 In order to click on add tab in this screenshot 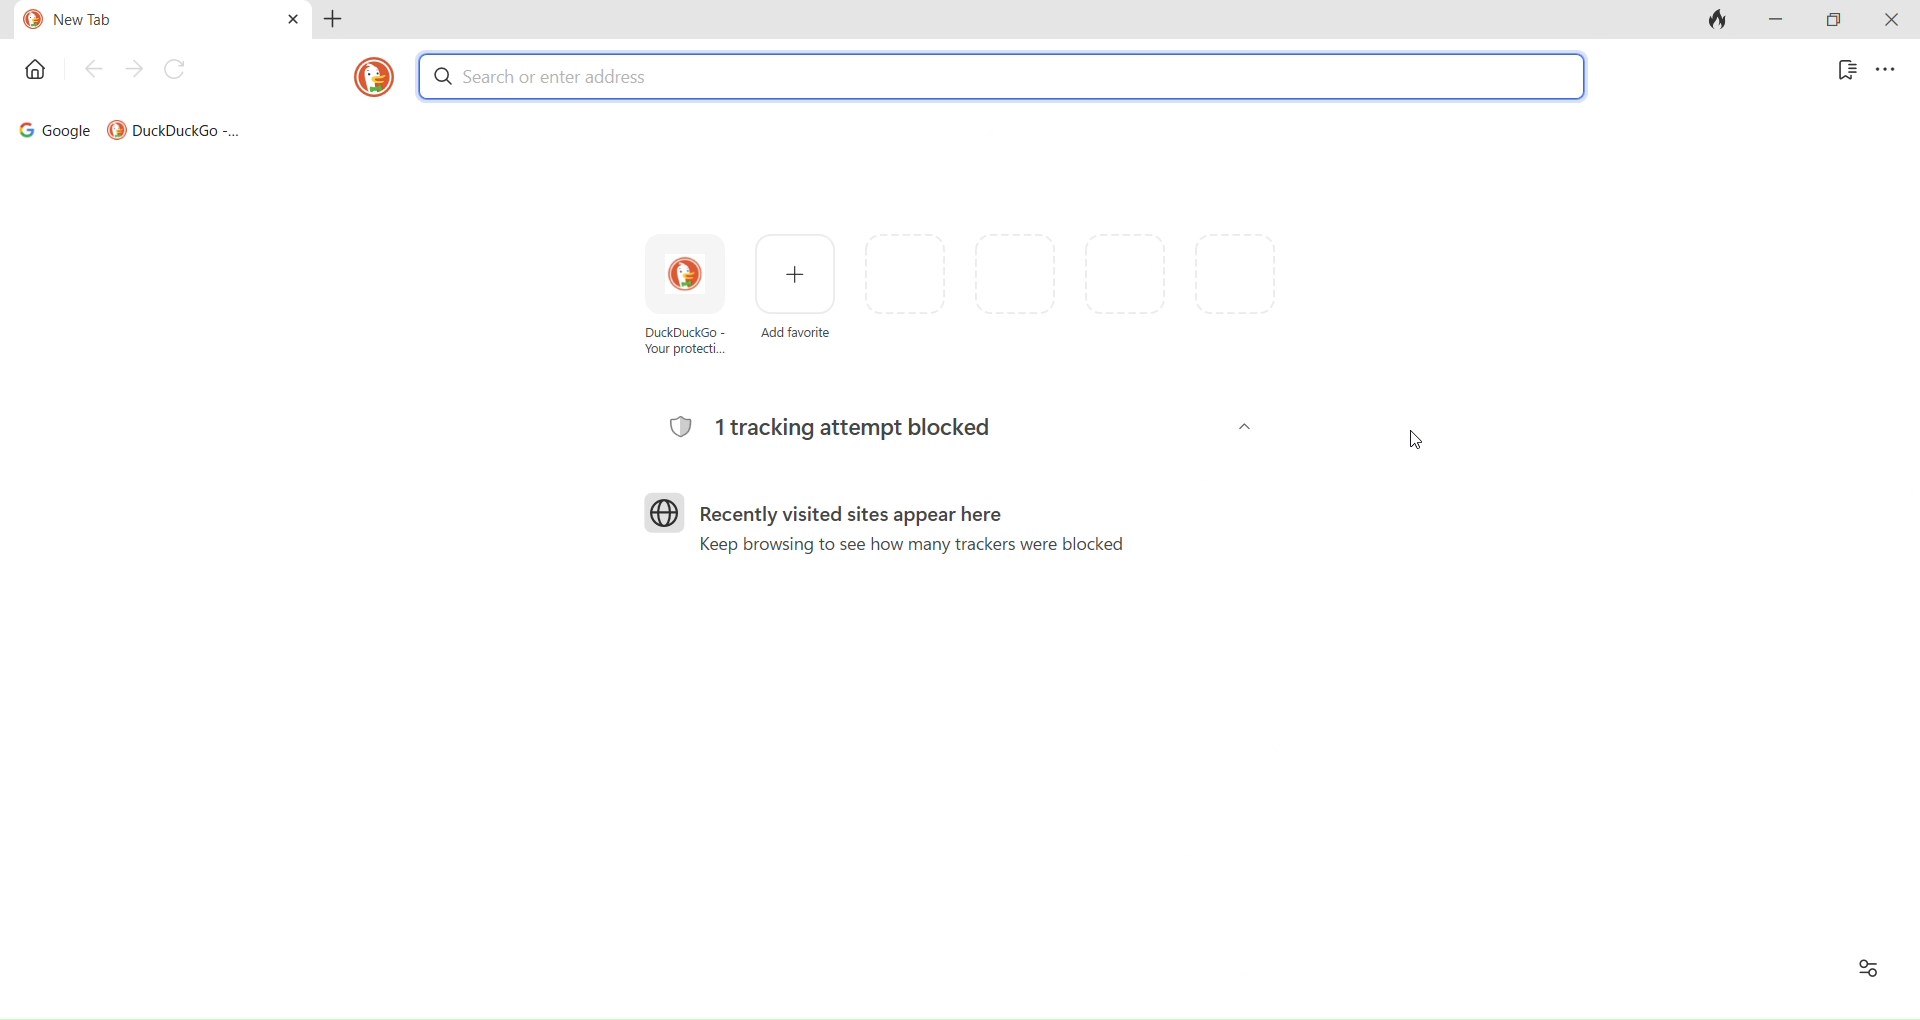, I will do `click(341, 25)`.